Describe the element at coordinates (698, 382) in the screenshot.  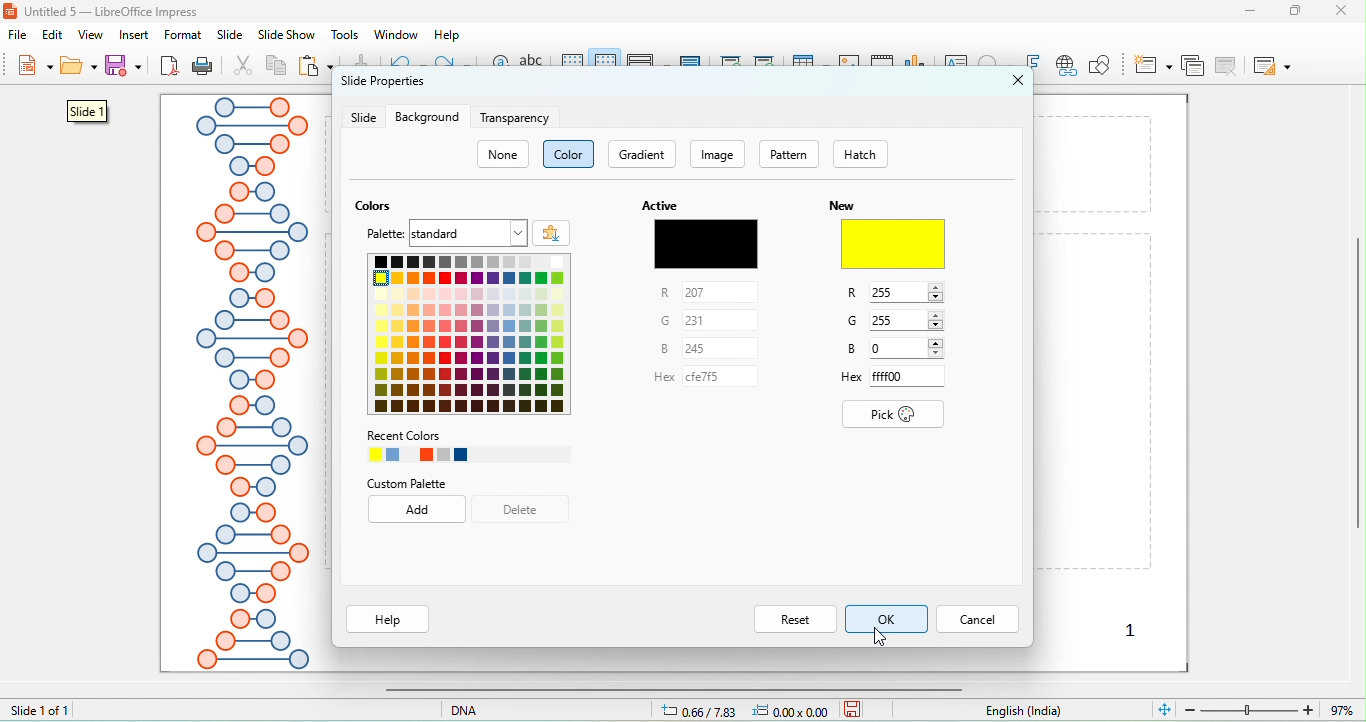
I see `hex` at that location.